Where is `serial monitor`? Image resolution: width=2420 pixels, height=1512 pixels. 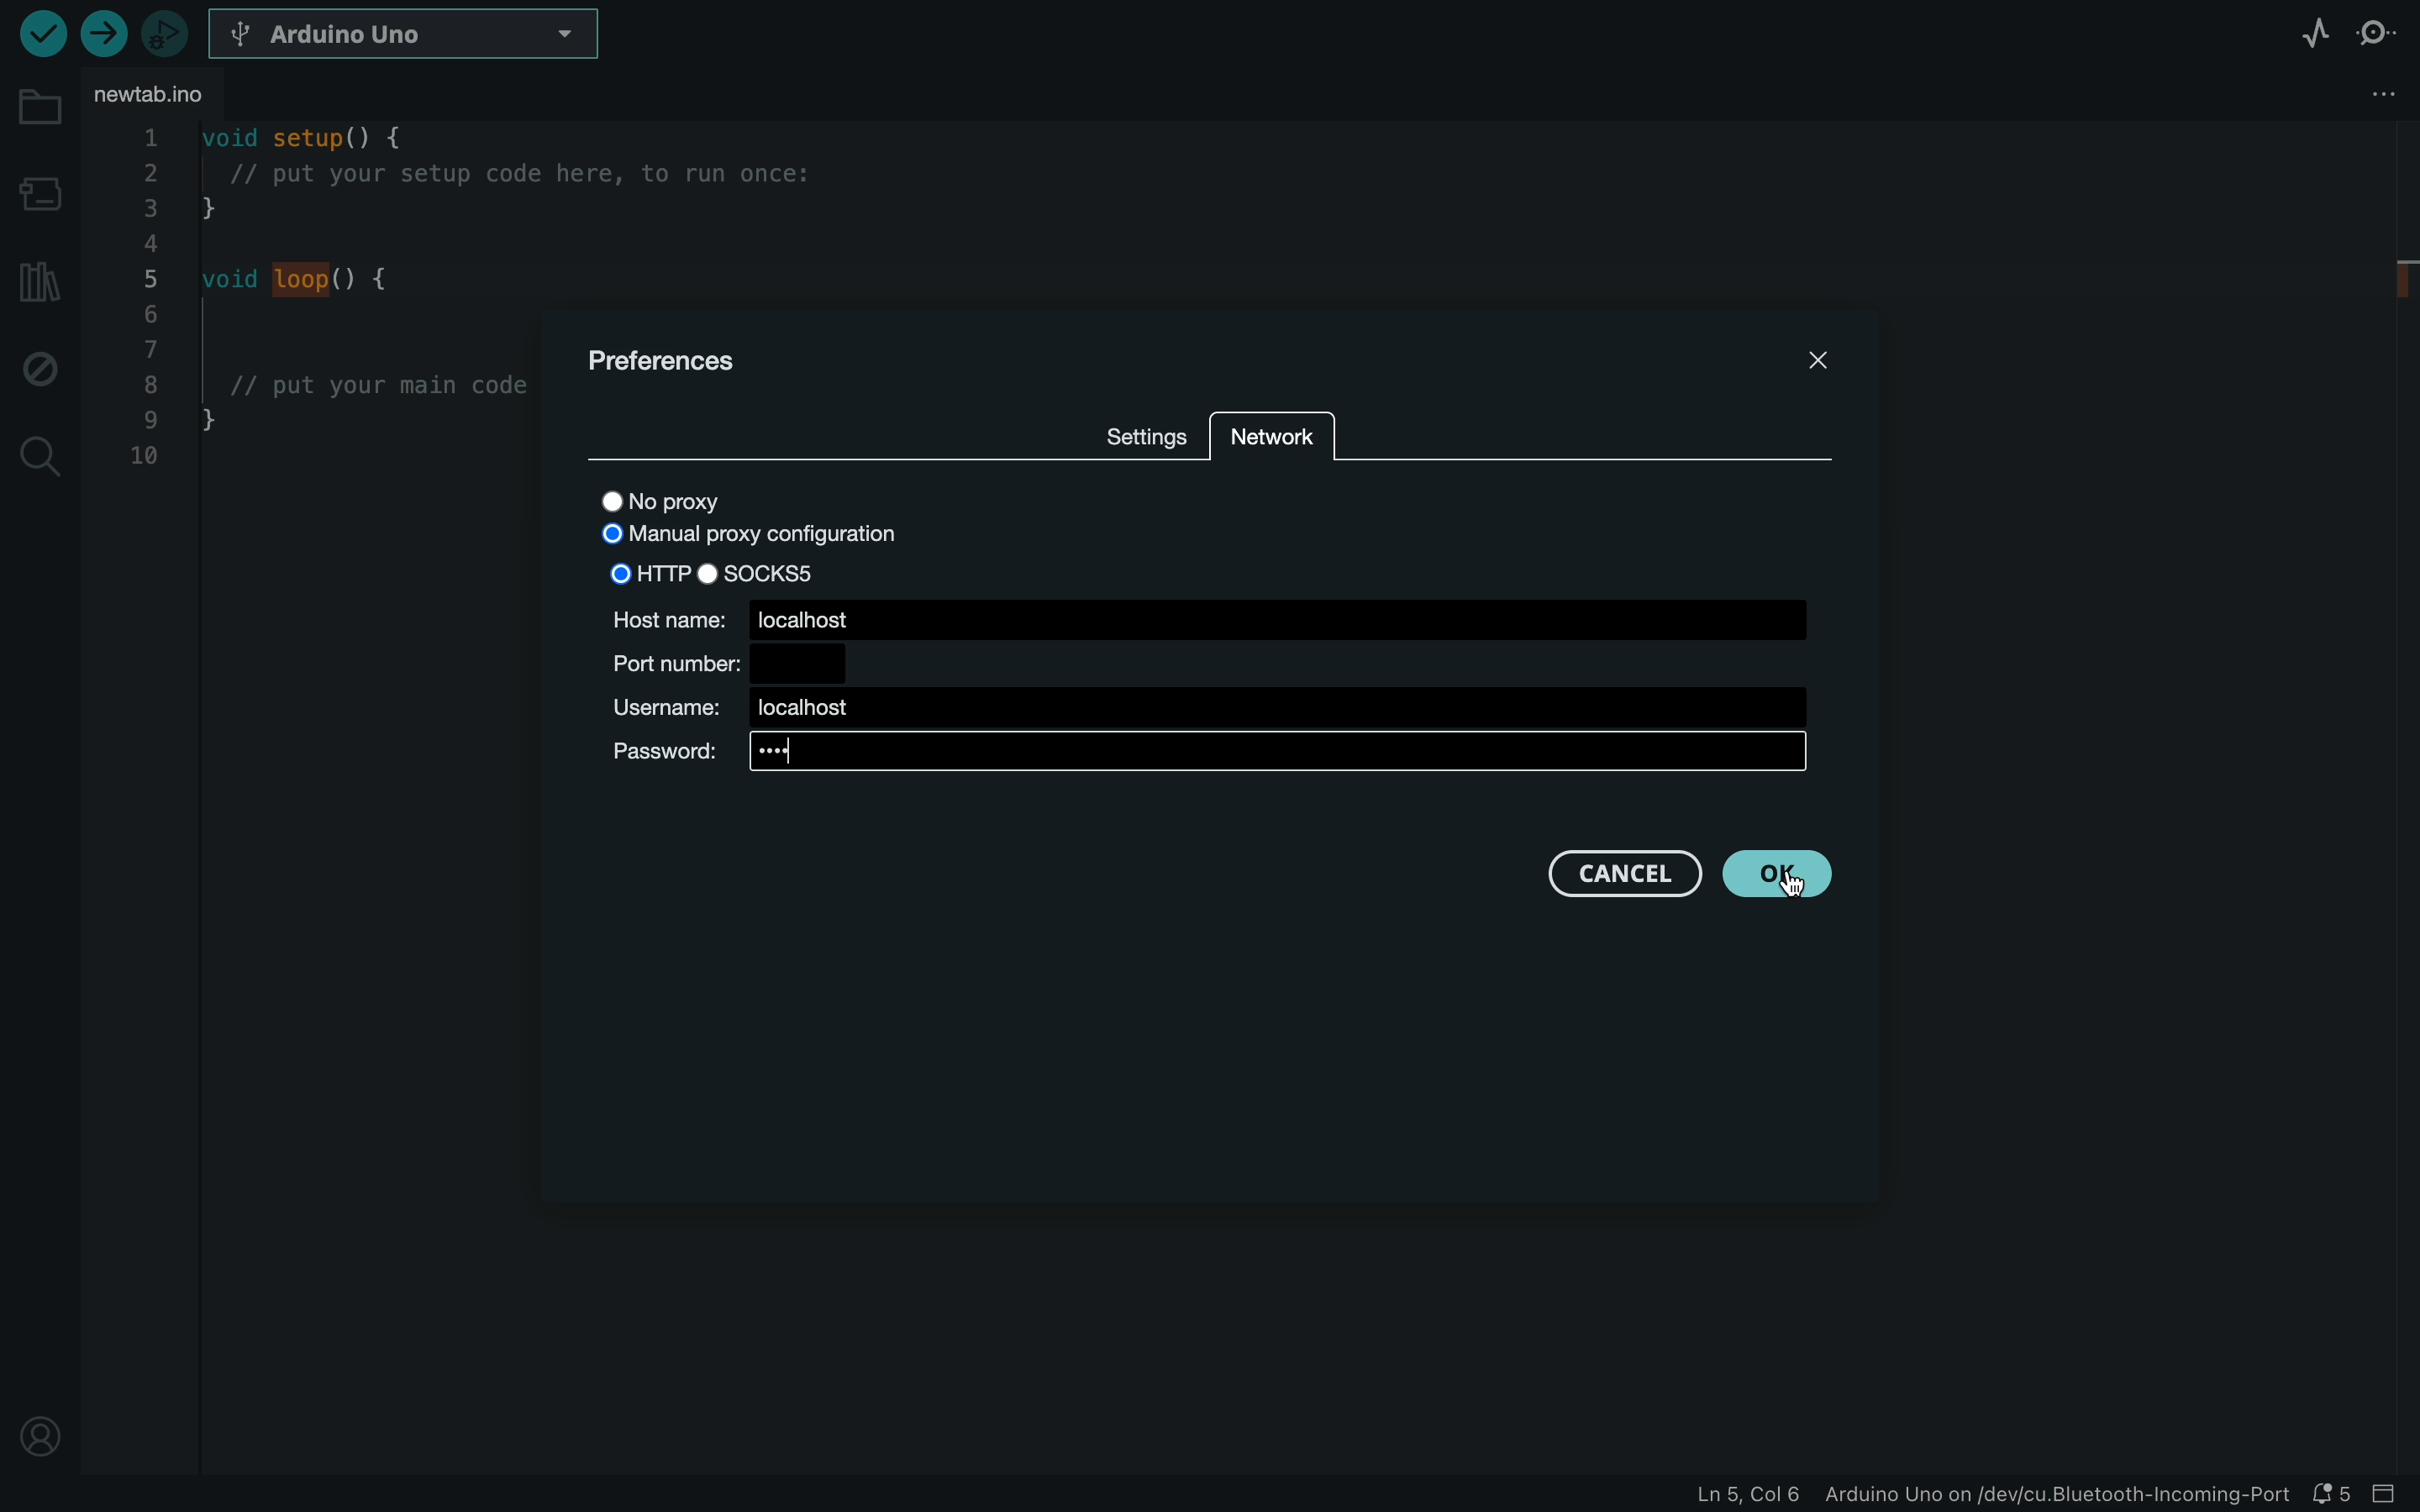 serial monitor is located at coordinates (2377, 31).